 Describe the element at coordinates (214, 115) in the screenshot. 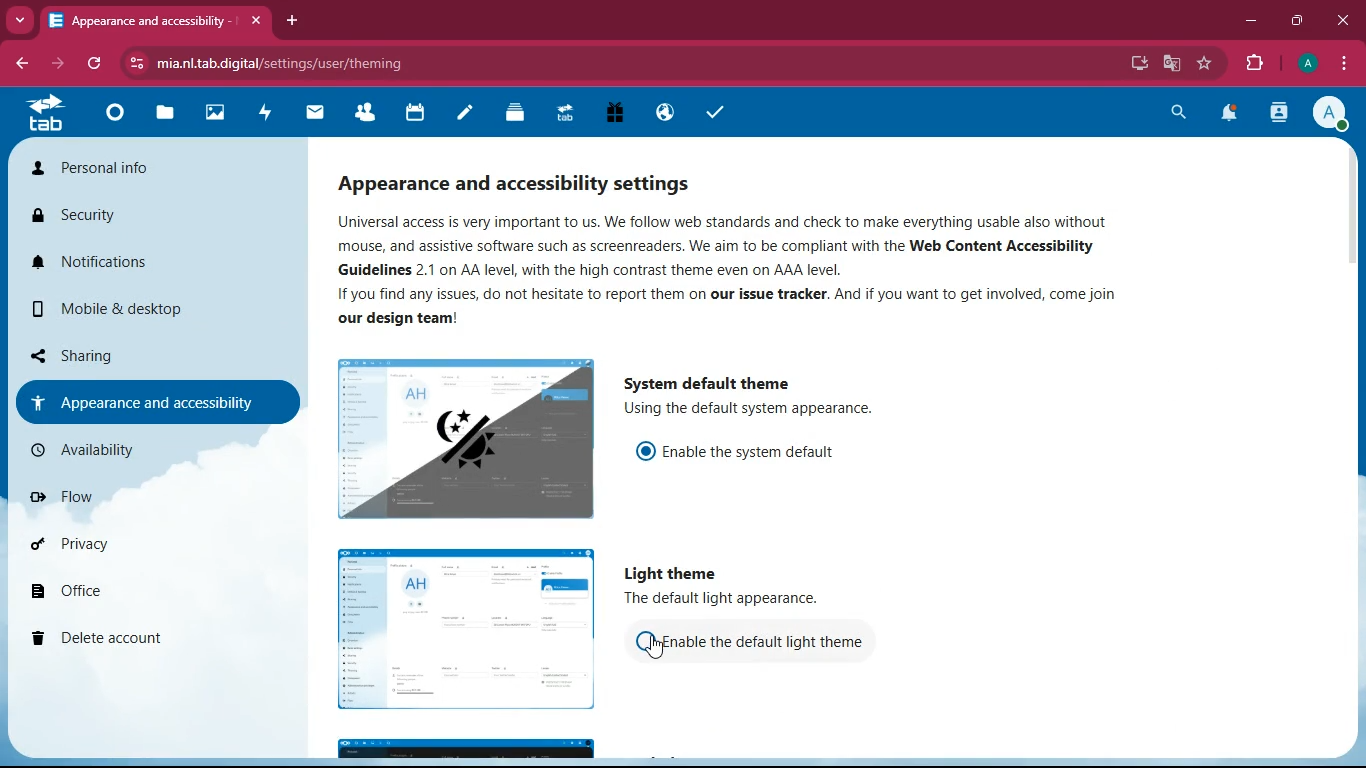

I see `images` at that location.